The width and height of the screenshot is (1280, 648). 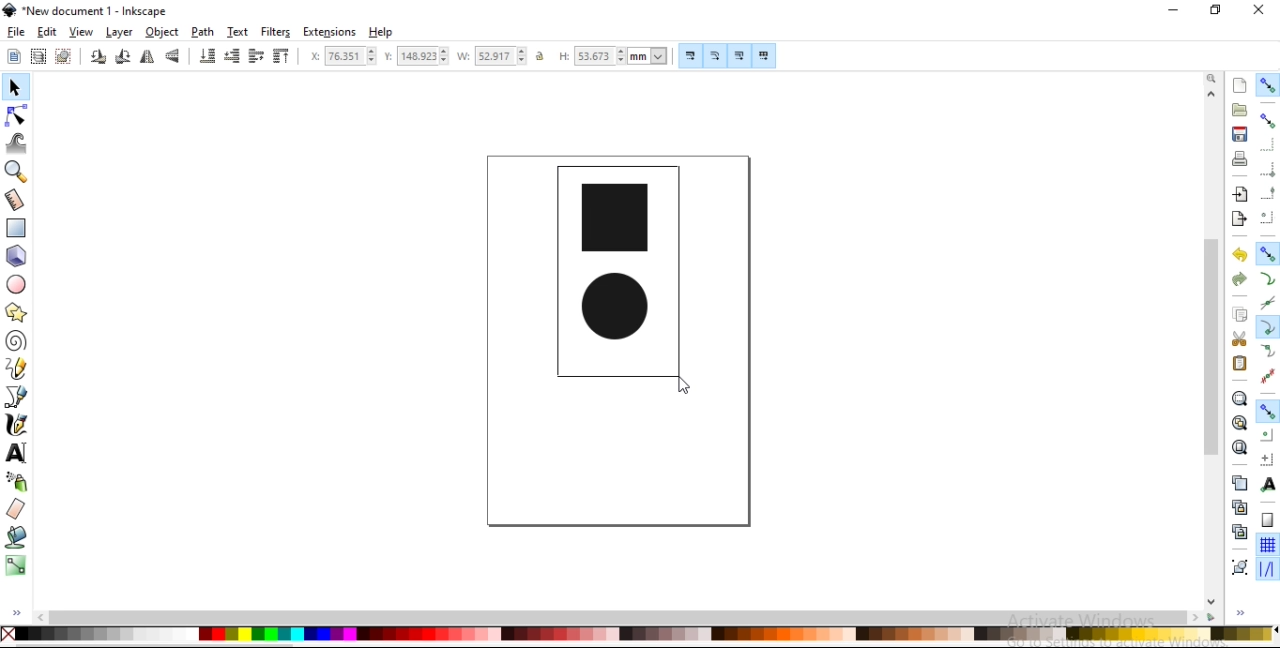 I want to click on snap midpoints of line segments, so click(x=1267, y=375).